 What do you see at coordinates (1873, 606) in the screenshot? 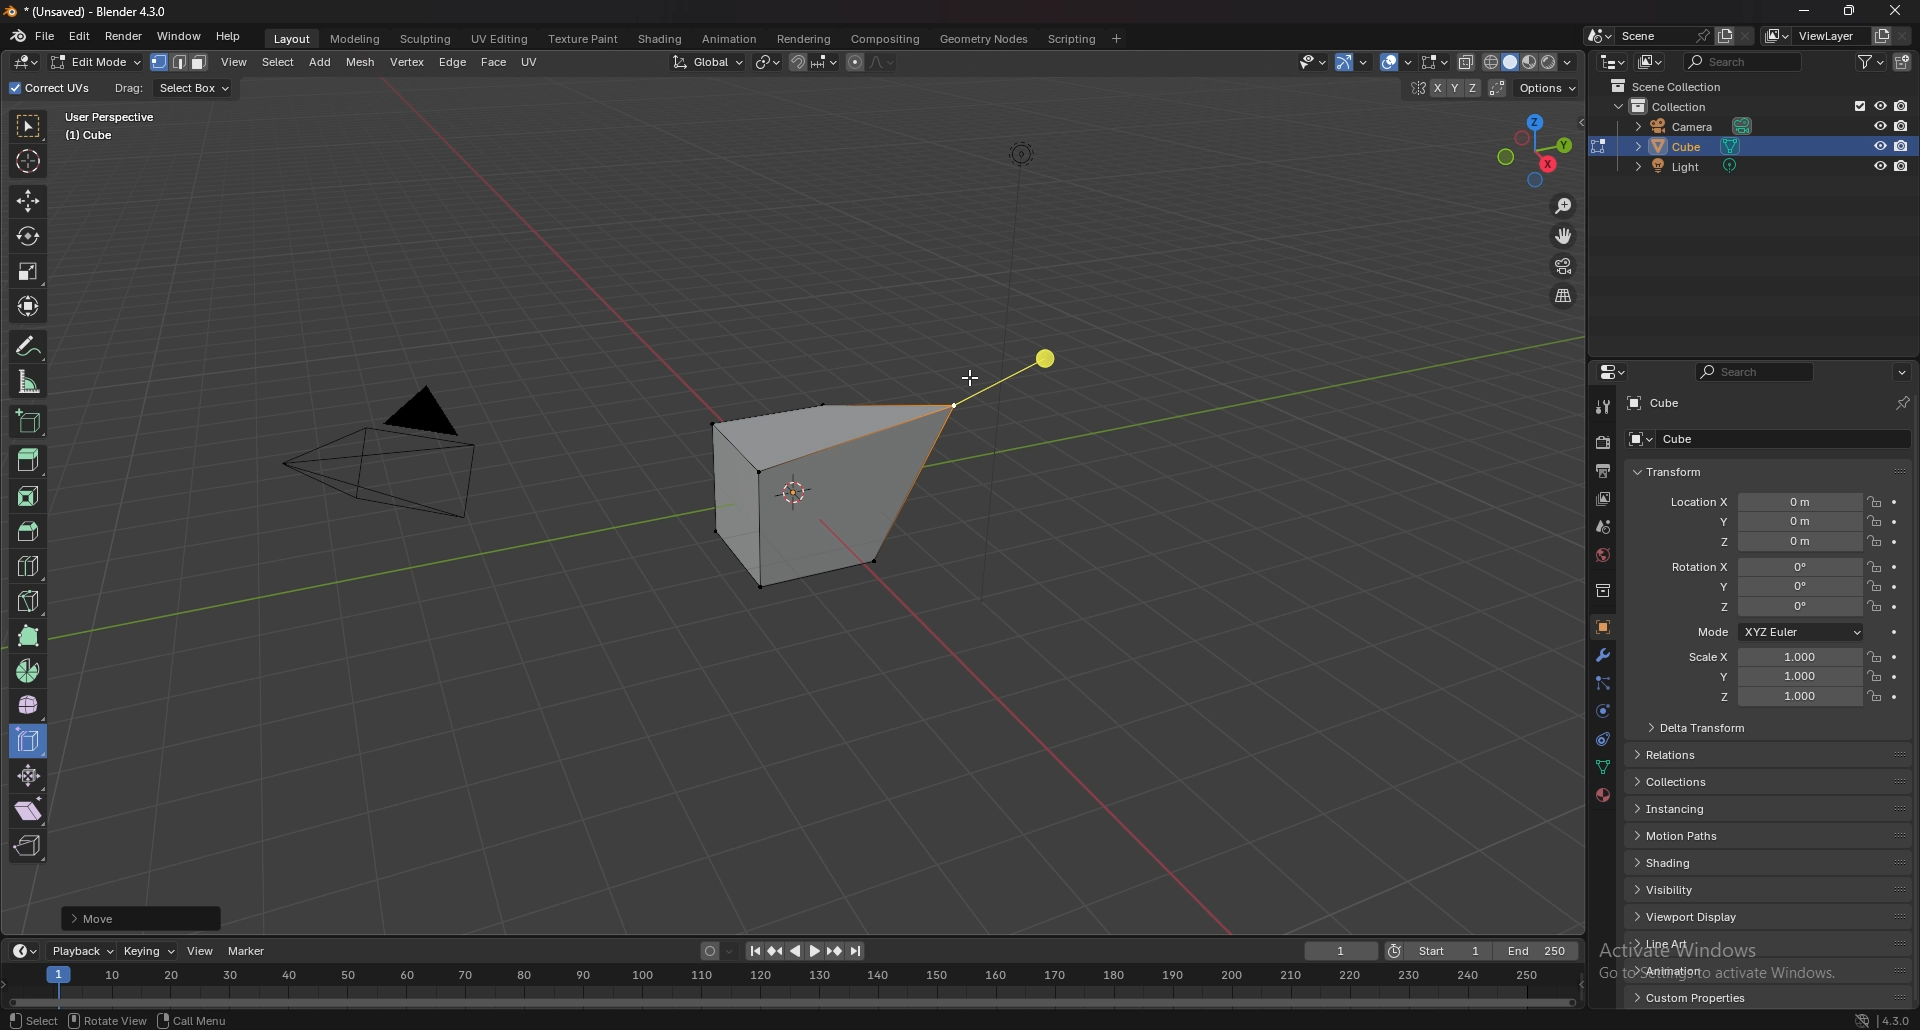
I see `lock` at bounding box center [1873, 606].